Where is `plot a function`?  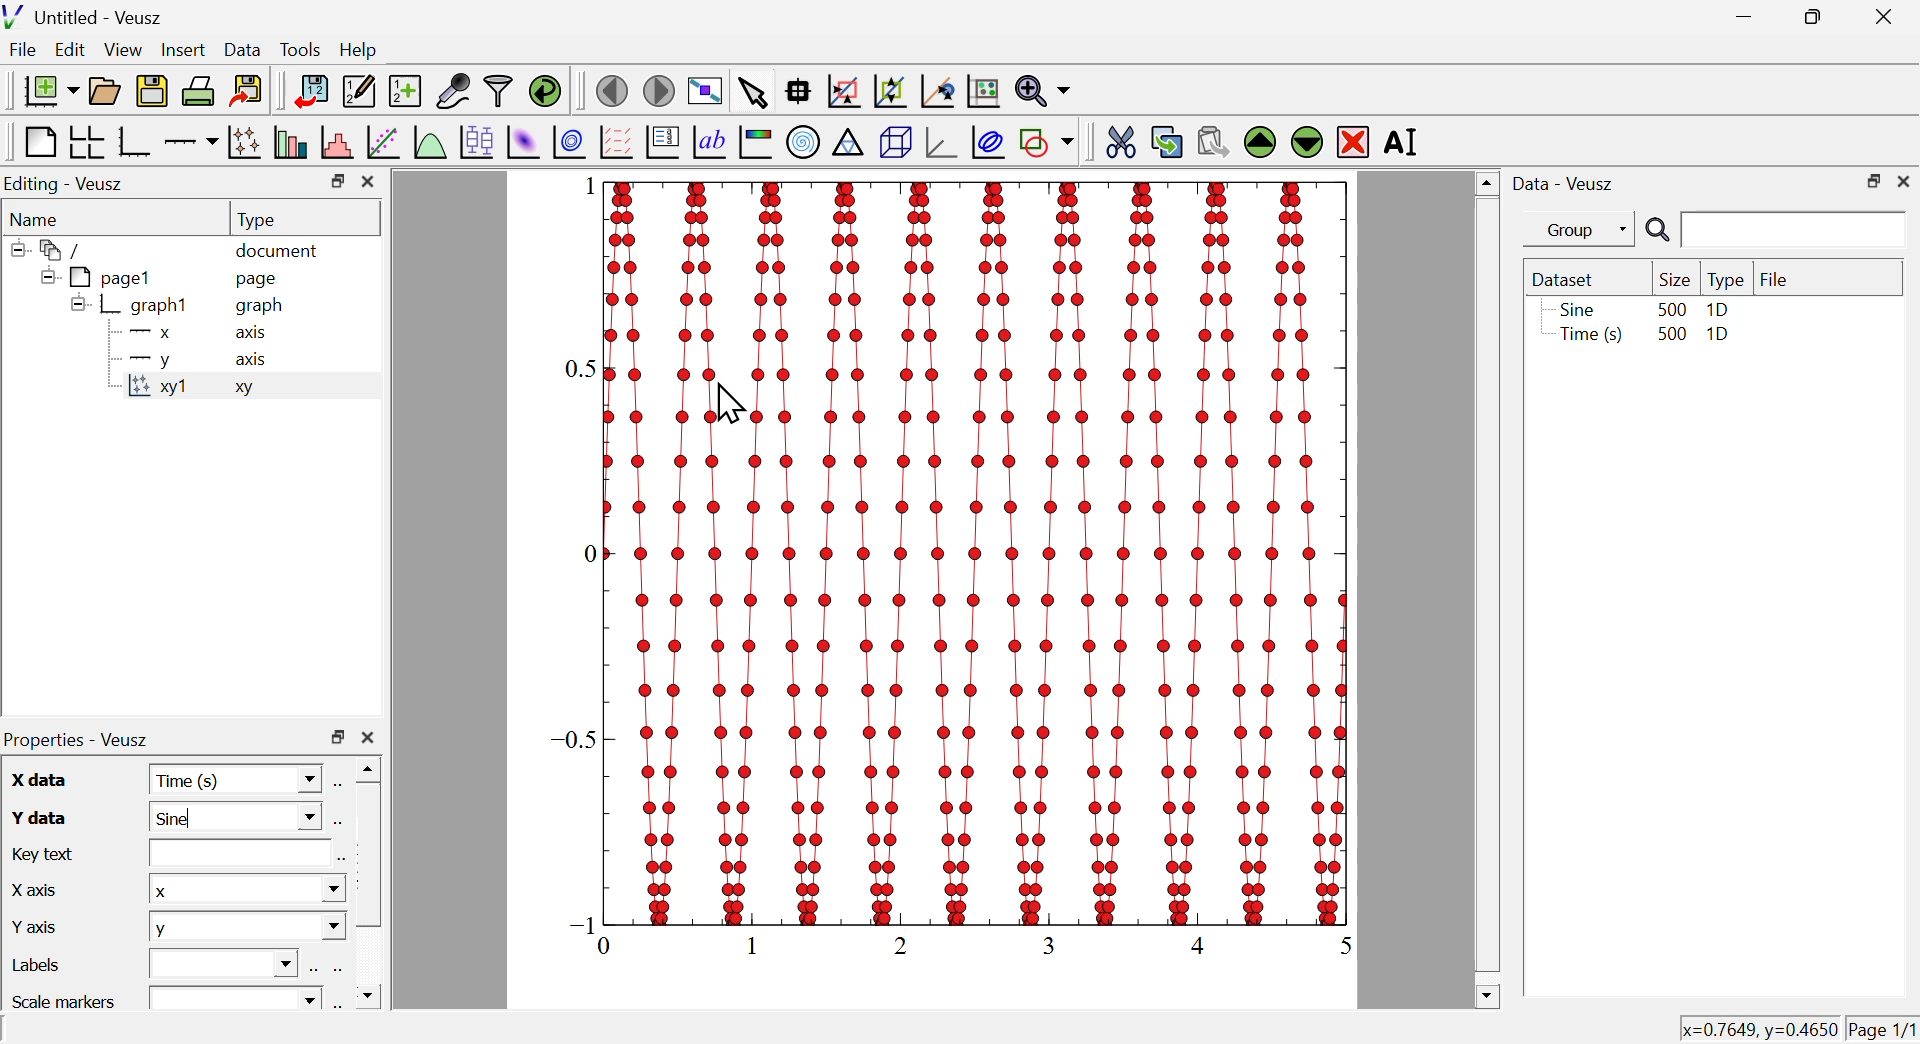 plot a function is located at coordinates (429, 142).